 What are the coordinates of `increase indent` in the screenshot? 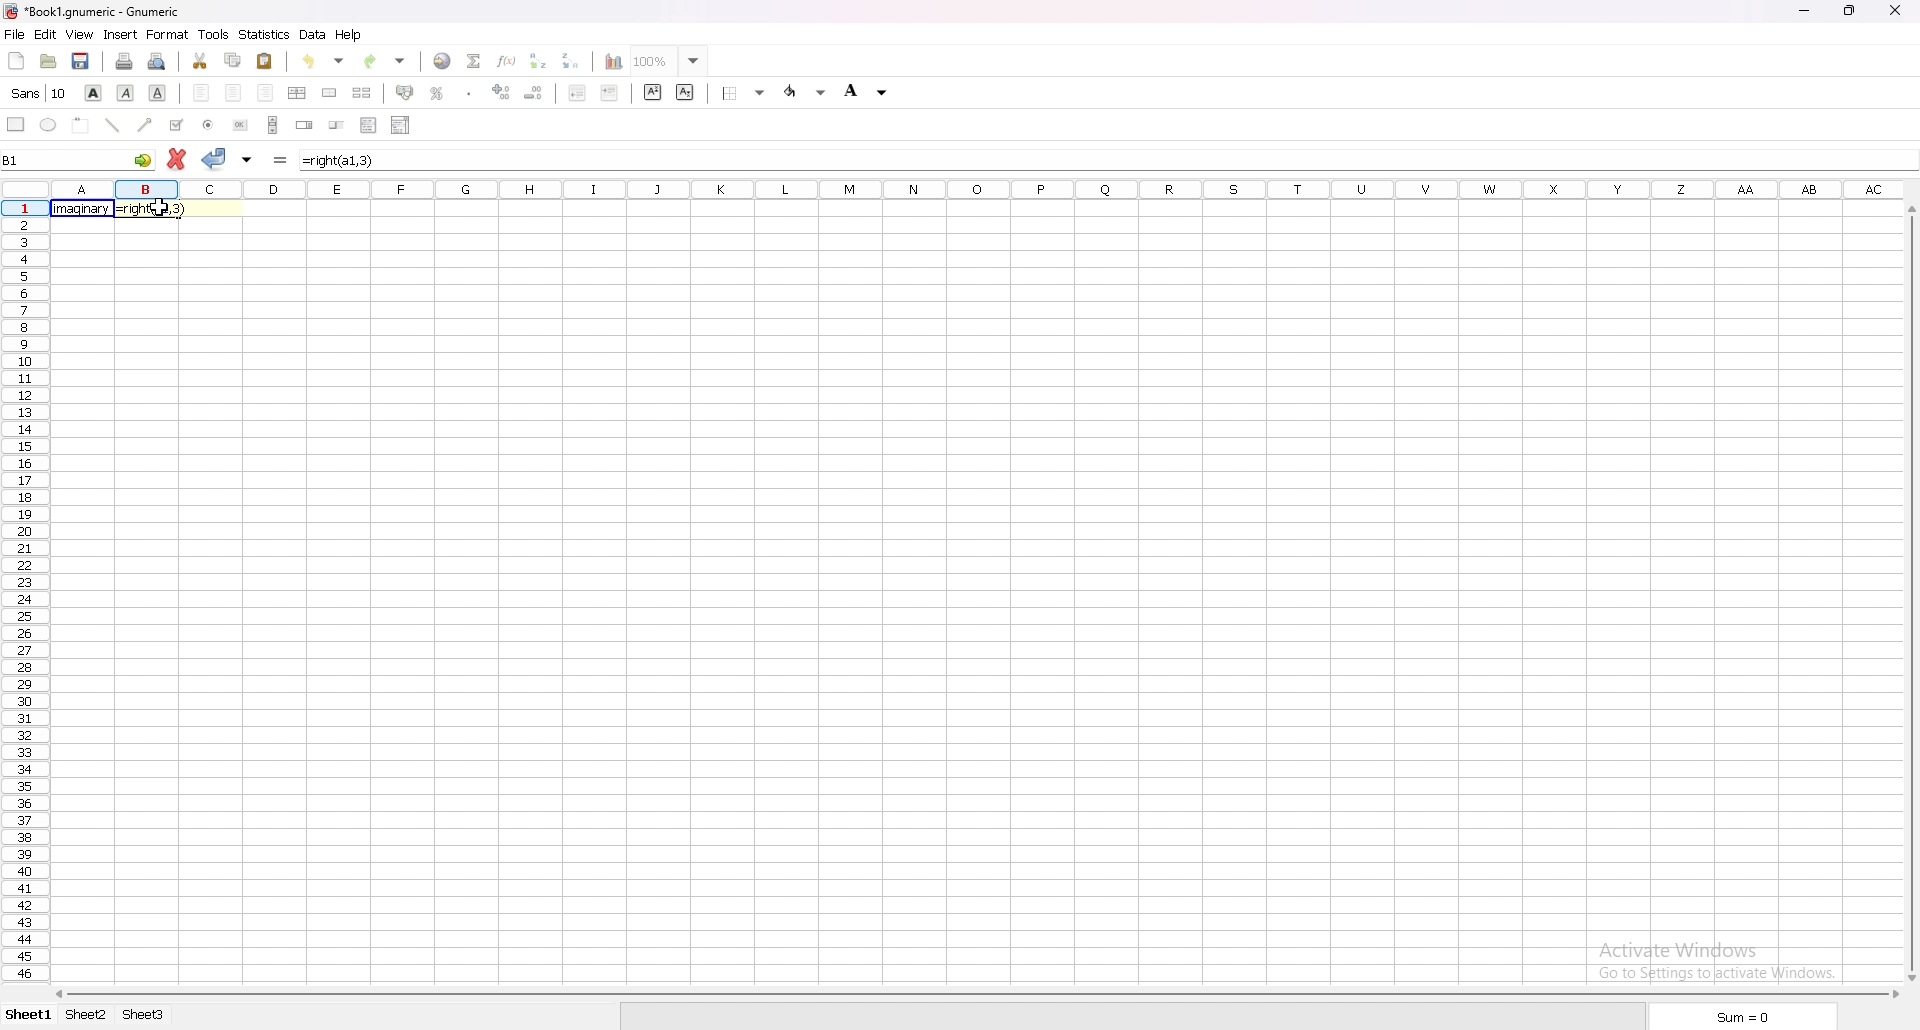 It's located at (611, 94).